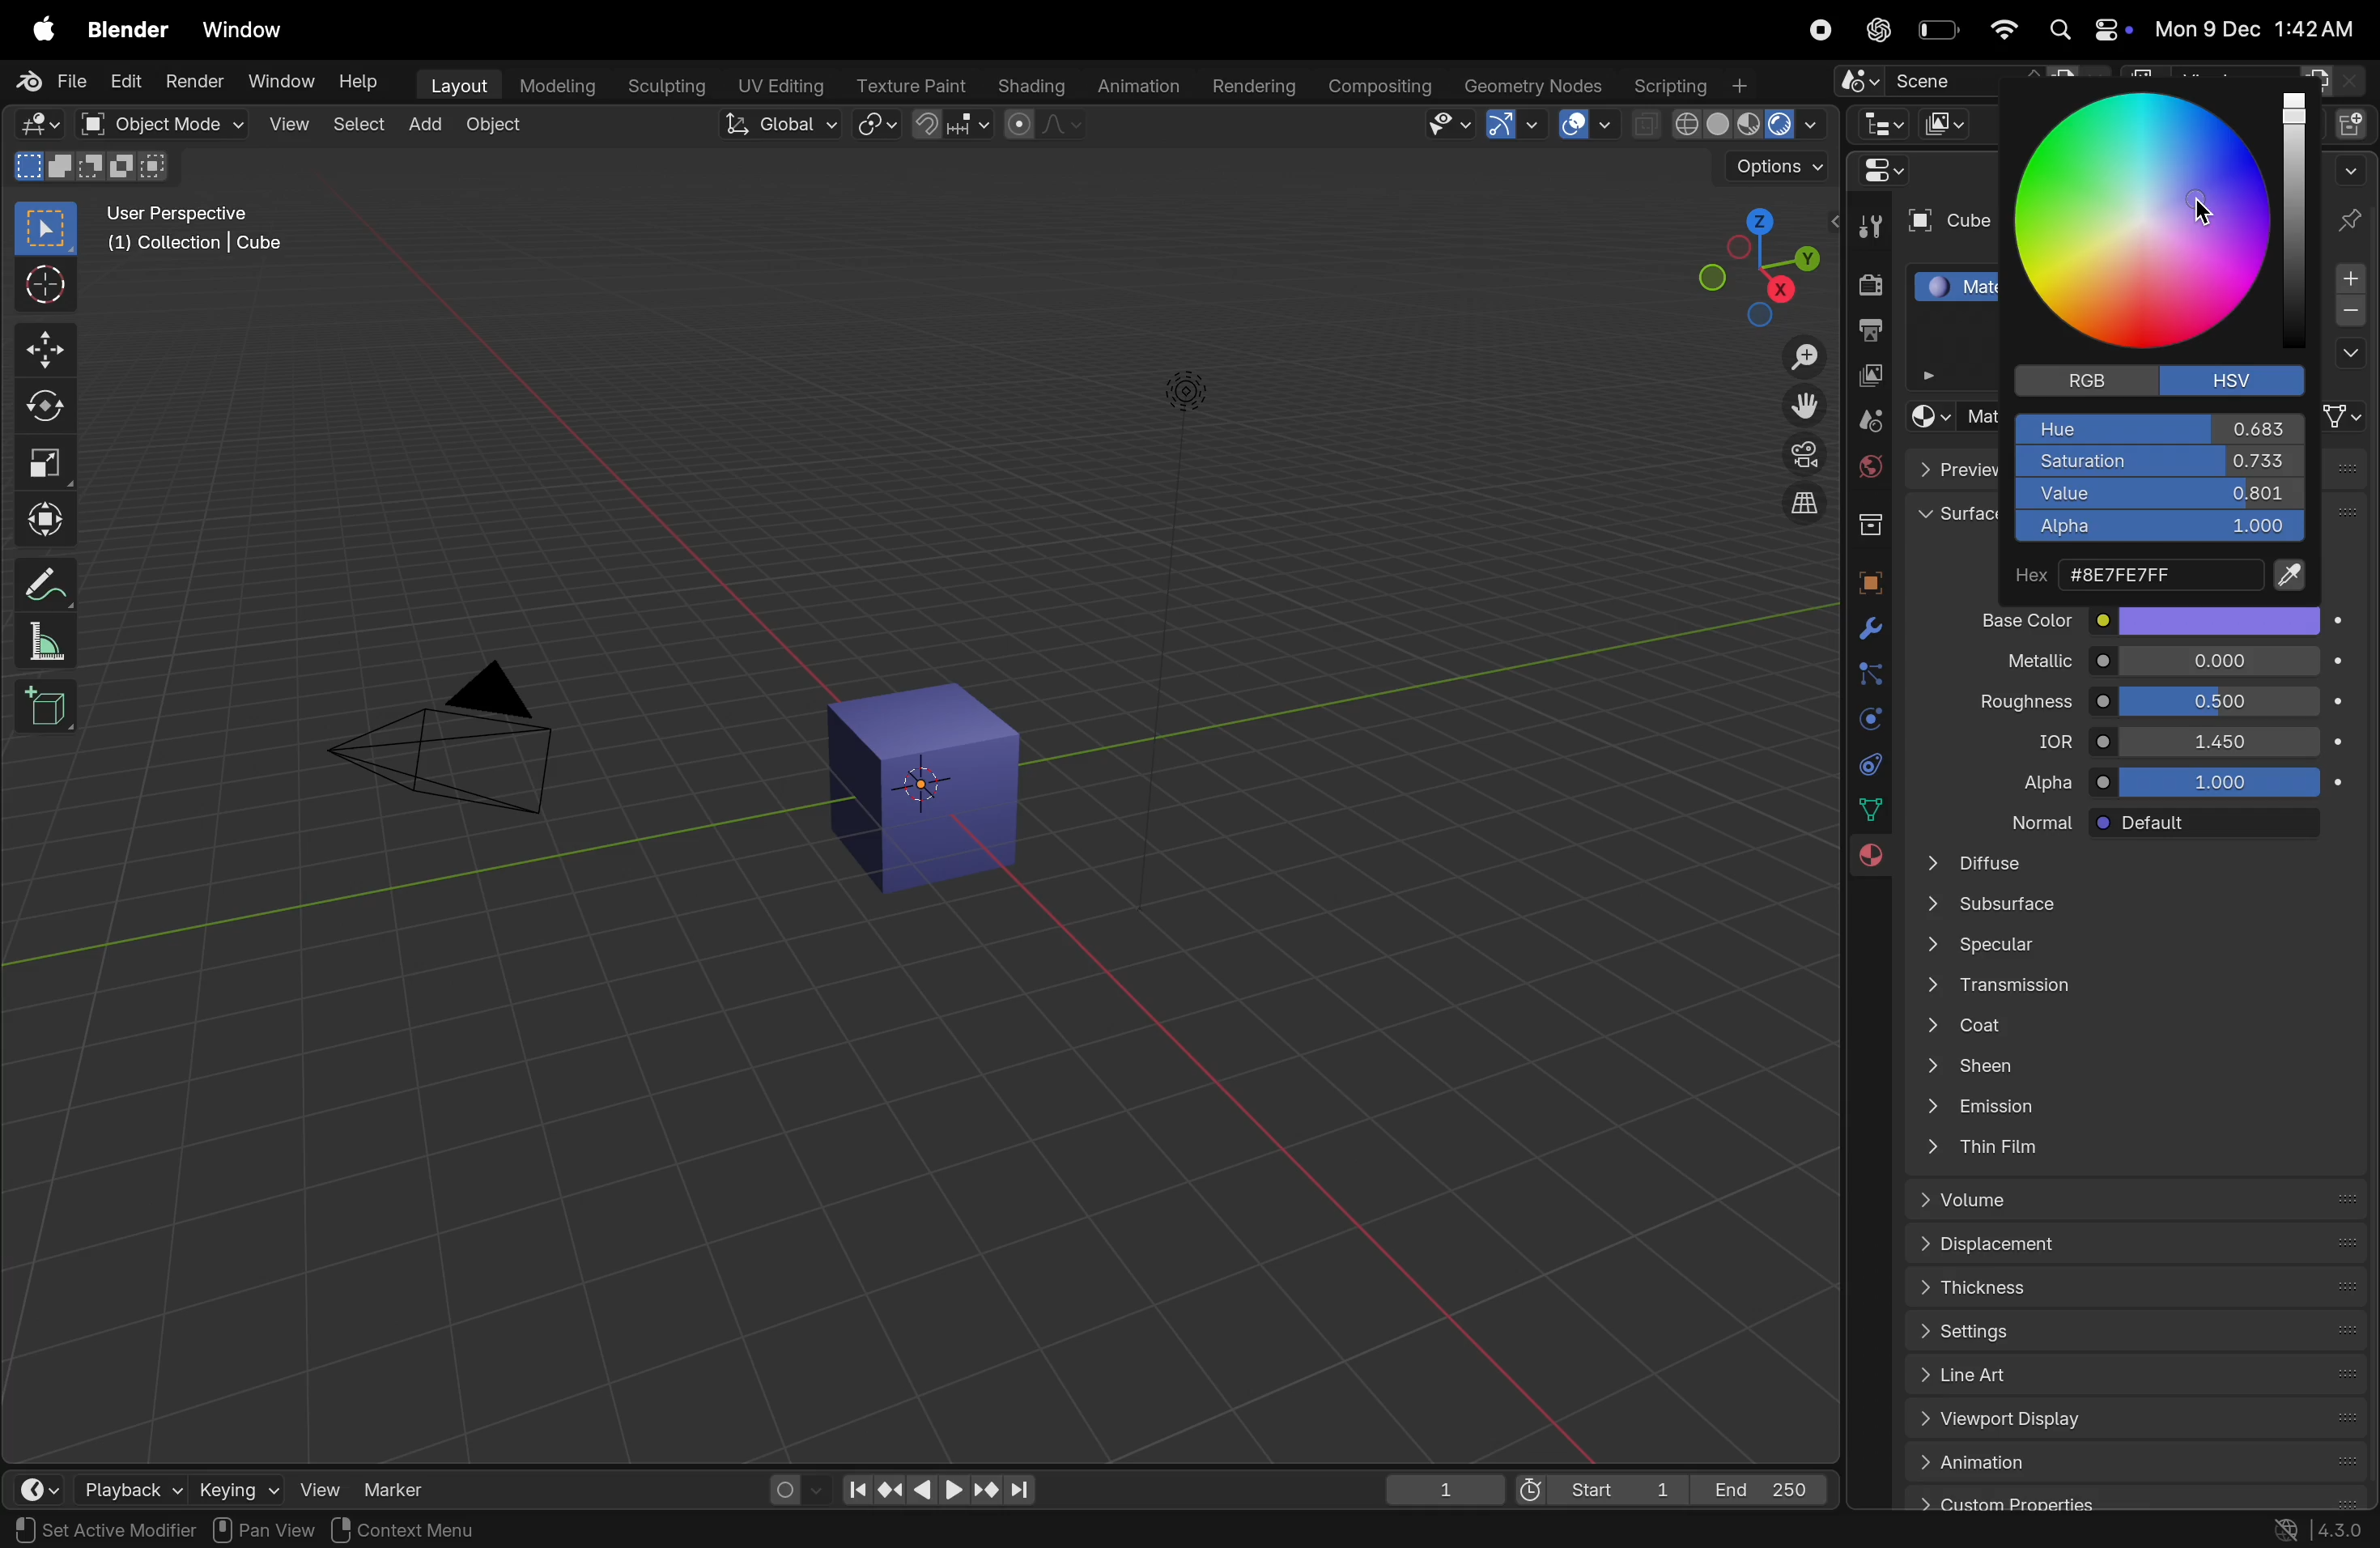  What do you see at coordinates (2009, 705) in the screenshot?
I see `roughness` at bounding box center [2009, 705].